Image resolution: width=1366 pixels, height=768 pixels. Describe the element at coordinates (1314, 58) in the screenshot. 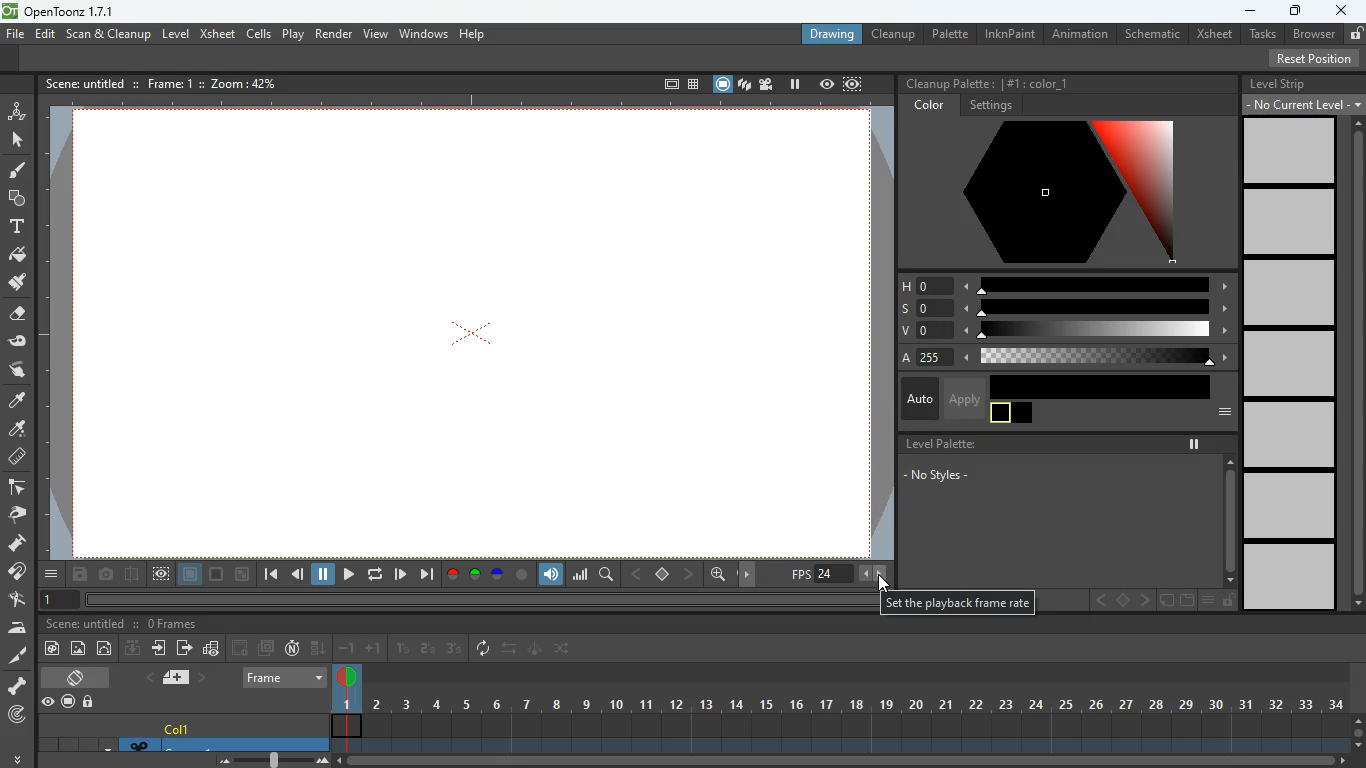

I see `reset position` at that location.